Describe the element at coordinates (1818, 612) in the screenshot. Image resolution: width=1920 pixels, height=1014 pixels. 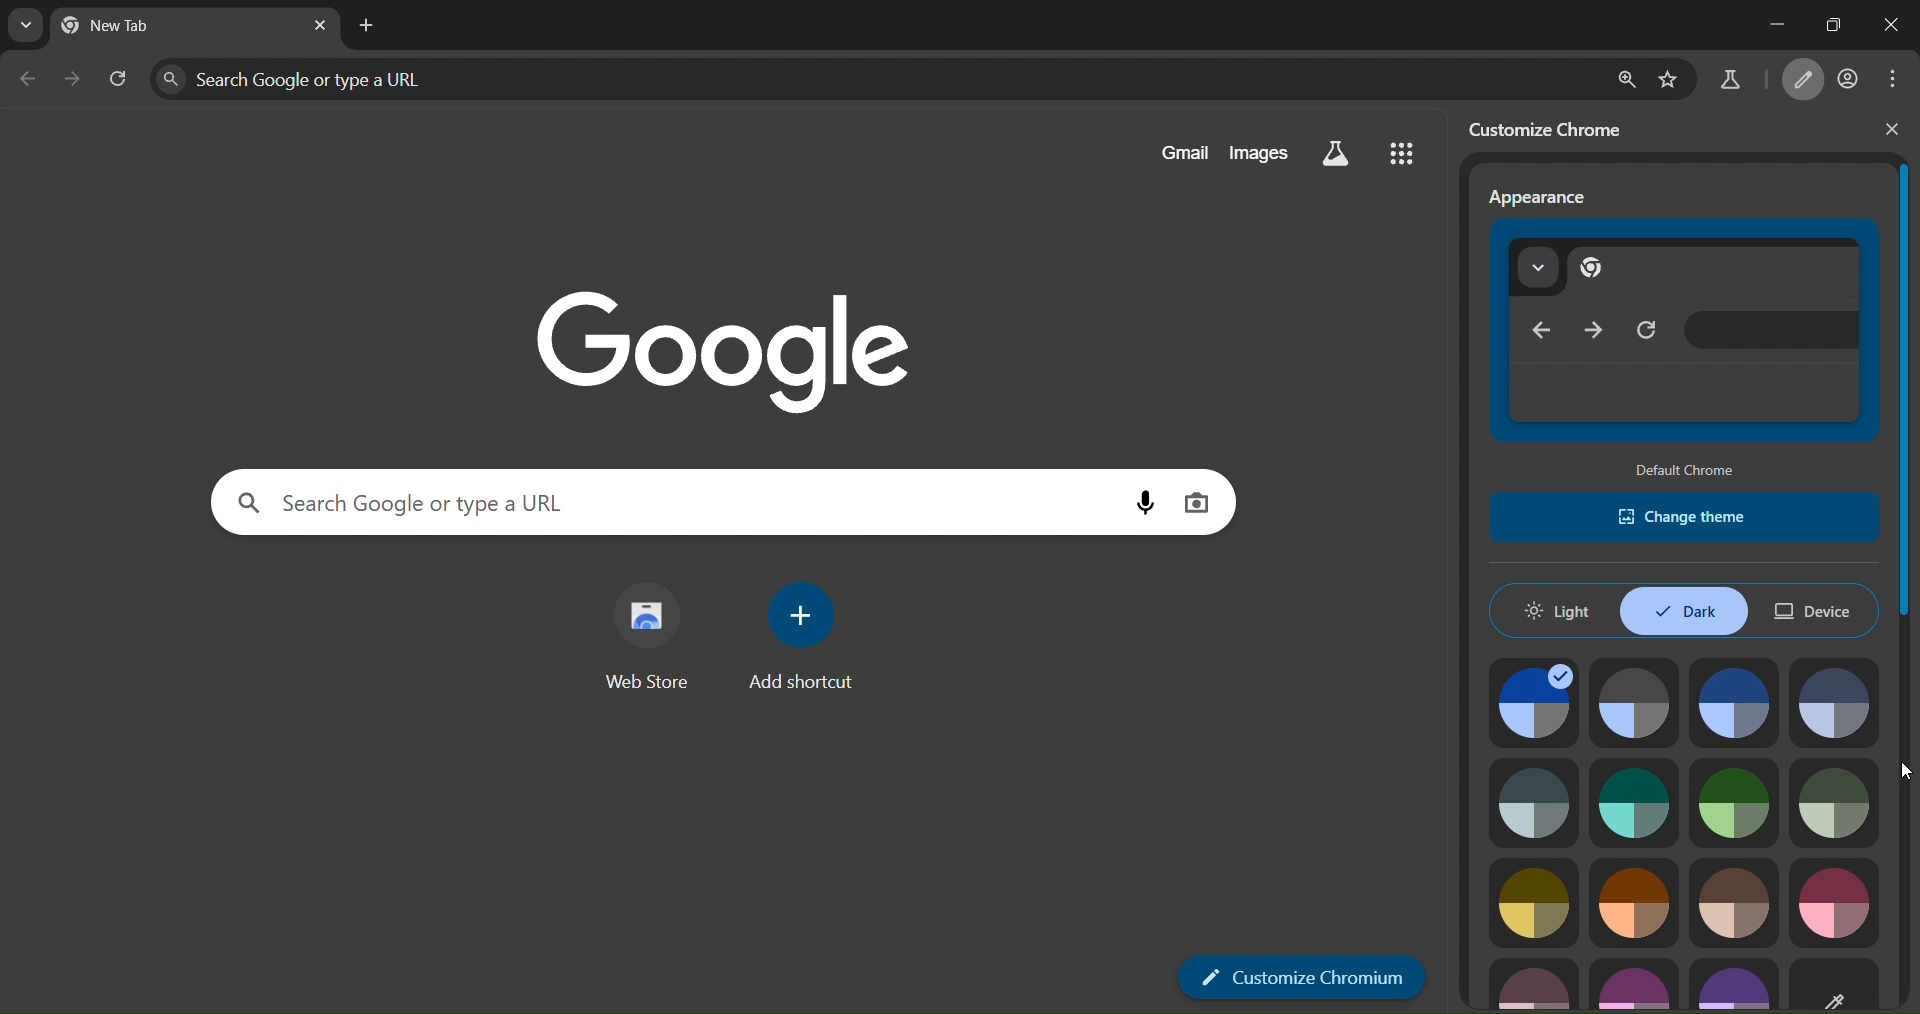
I see `device` at that location.